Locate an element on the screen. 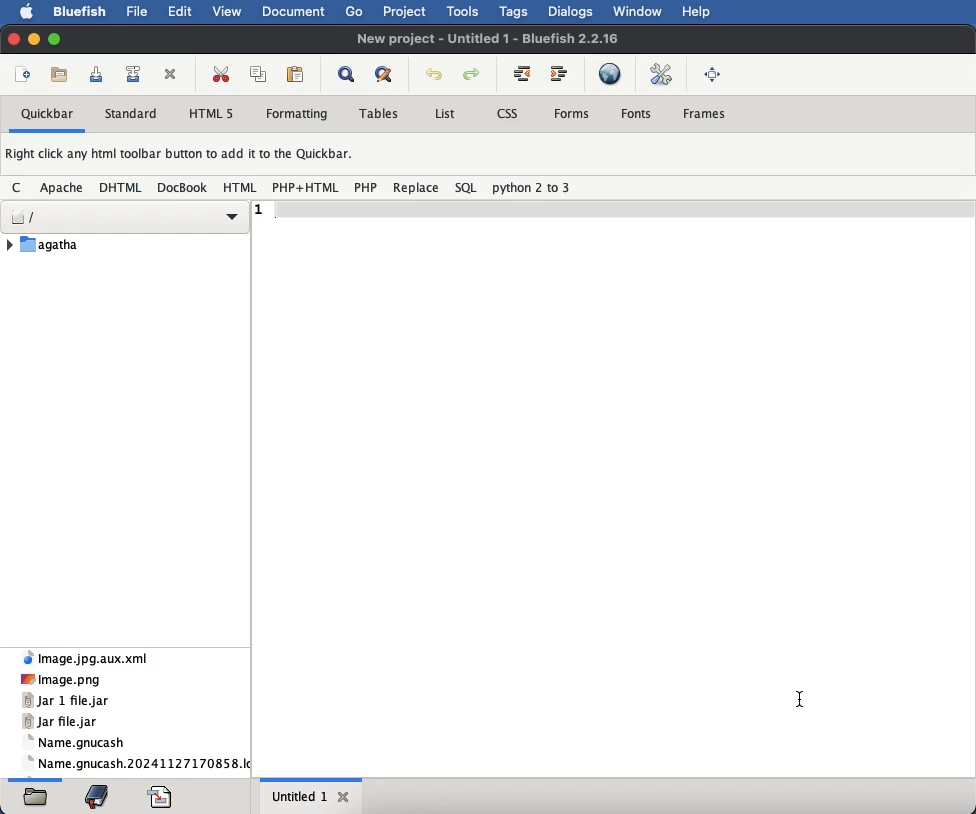 Image resolution: width=976 pixels, height=814 pixels. forms is located at coordinates (572, 114).